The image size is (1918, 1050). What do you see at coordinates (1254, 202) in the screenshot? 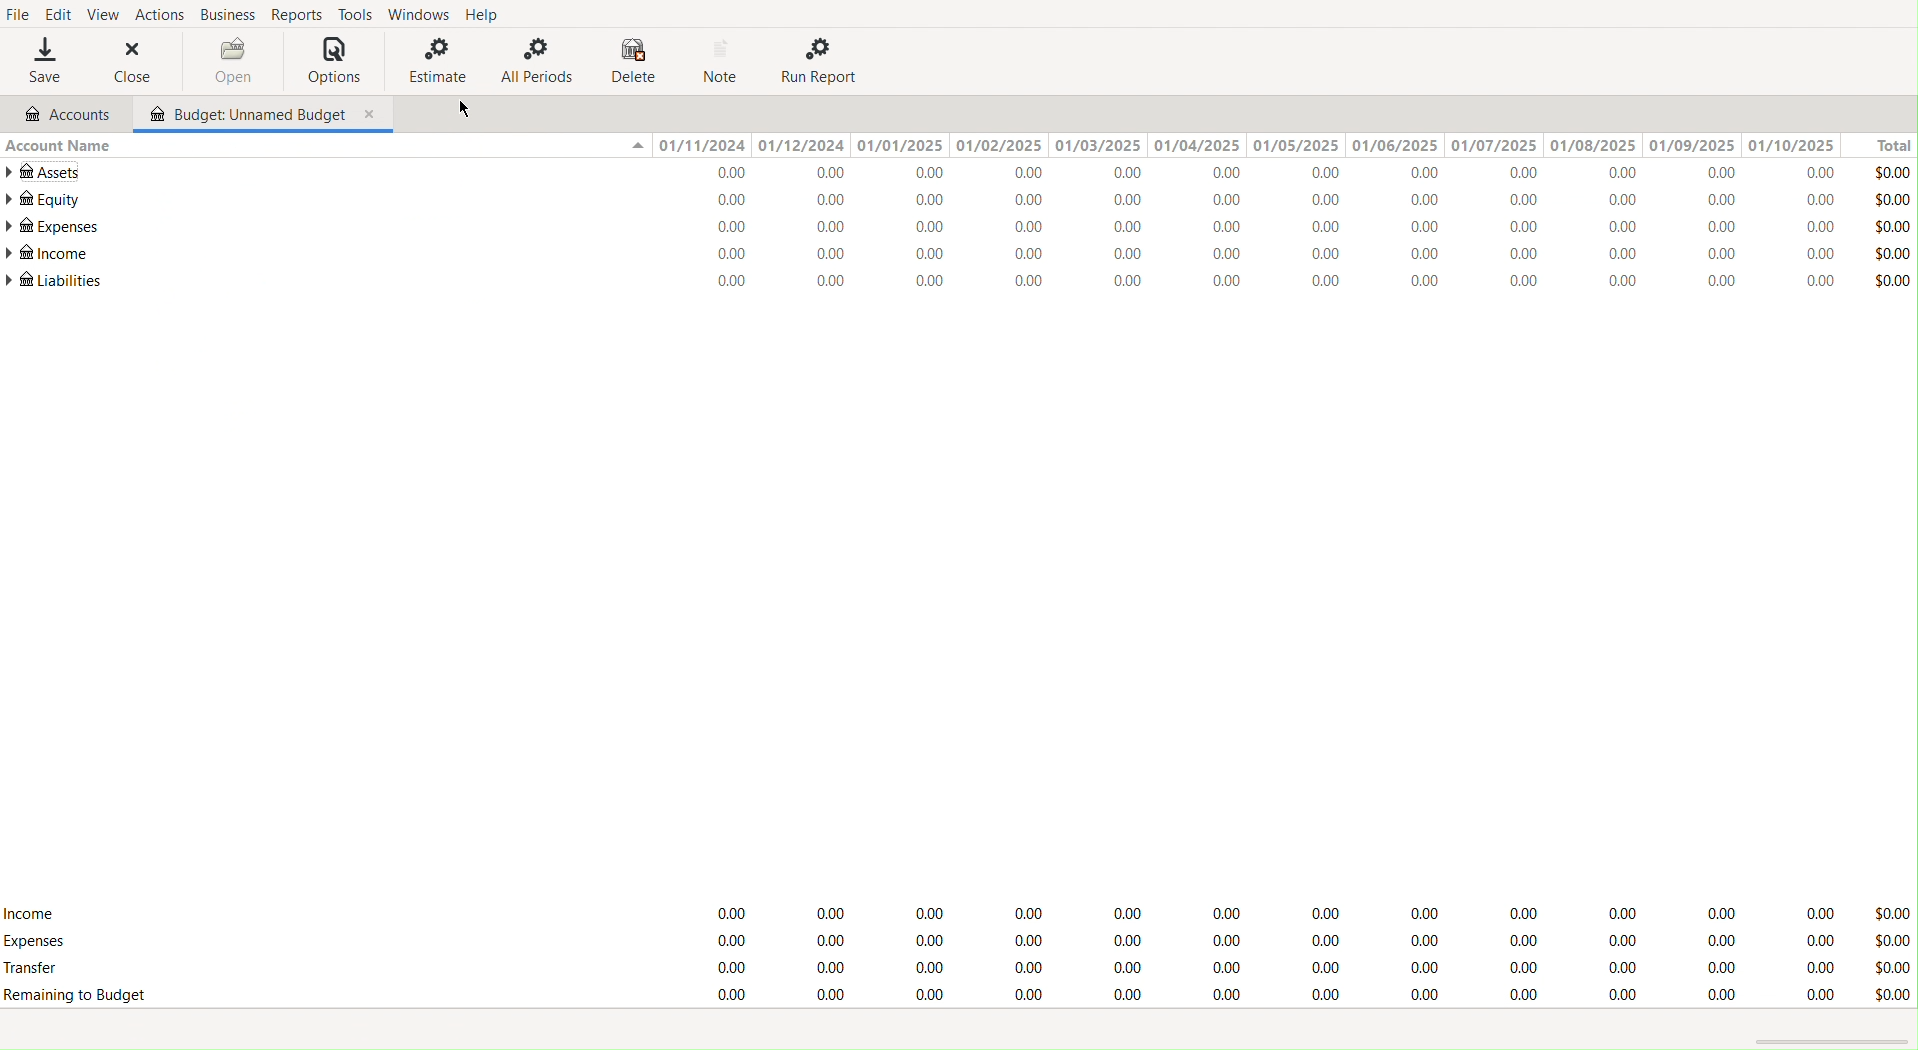
I see `Equity Values` at bounding box center [1254, 202].